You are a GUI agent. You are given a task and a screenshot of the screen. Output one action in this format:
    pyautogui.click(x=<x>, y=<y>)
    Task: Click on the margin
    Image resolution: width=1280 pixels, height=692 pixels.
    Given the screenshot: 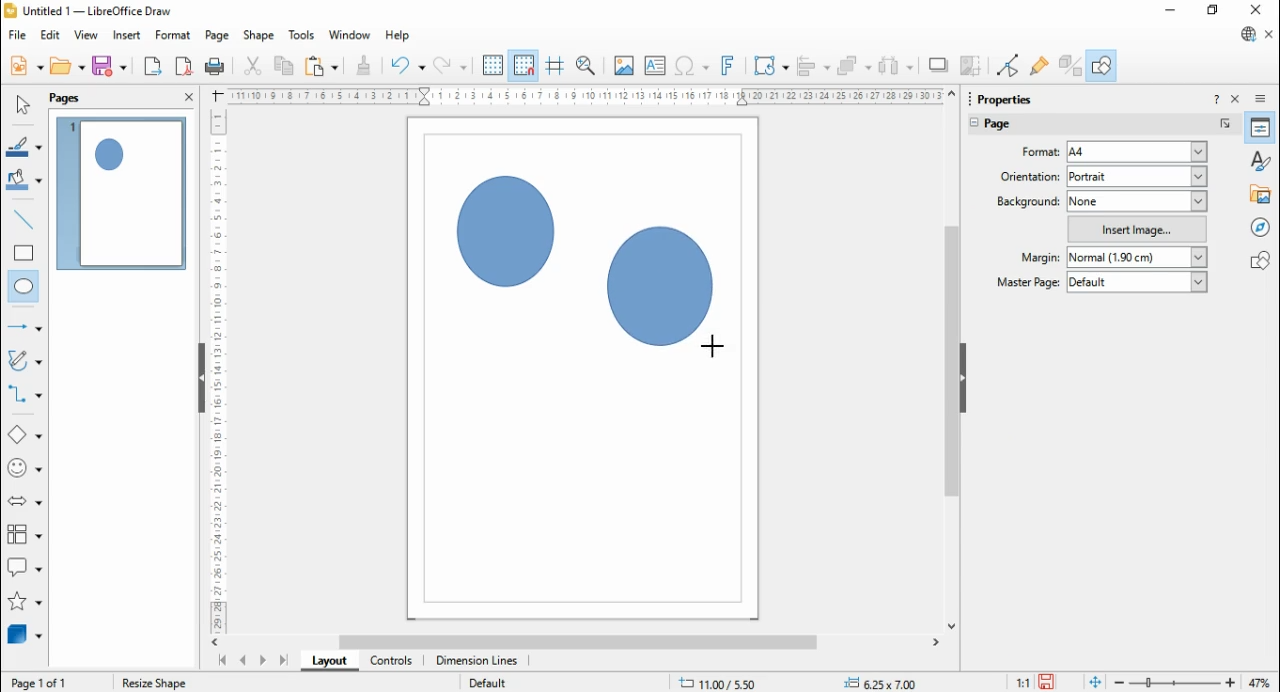 What is the action you would take?
    pyautogui.click(x=1038, y=257)
    